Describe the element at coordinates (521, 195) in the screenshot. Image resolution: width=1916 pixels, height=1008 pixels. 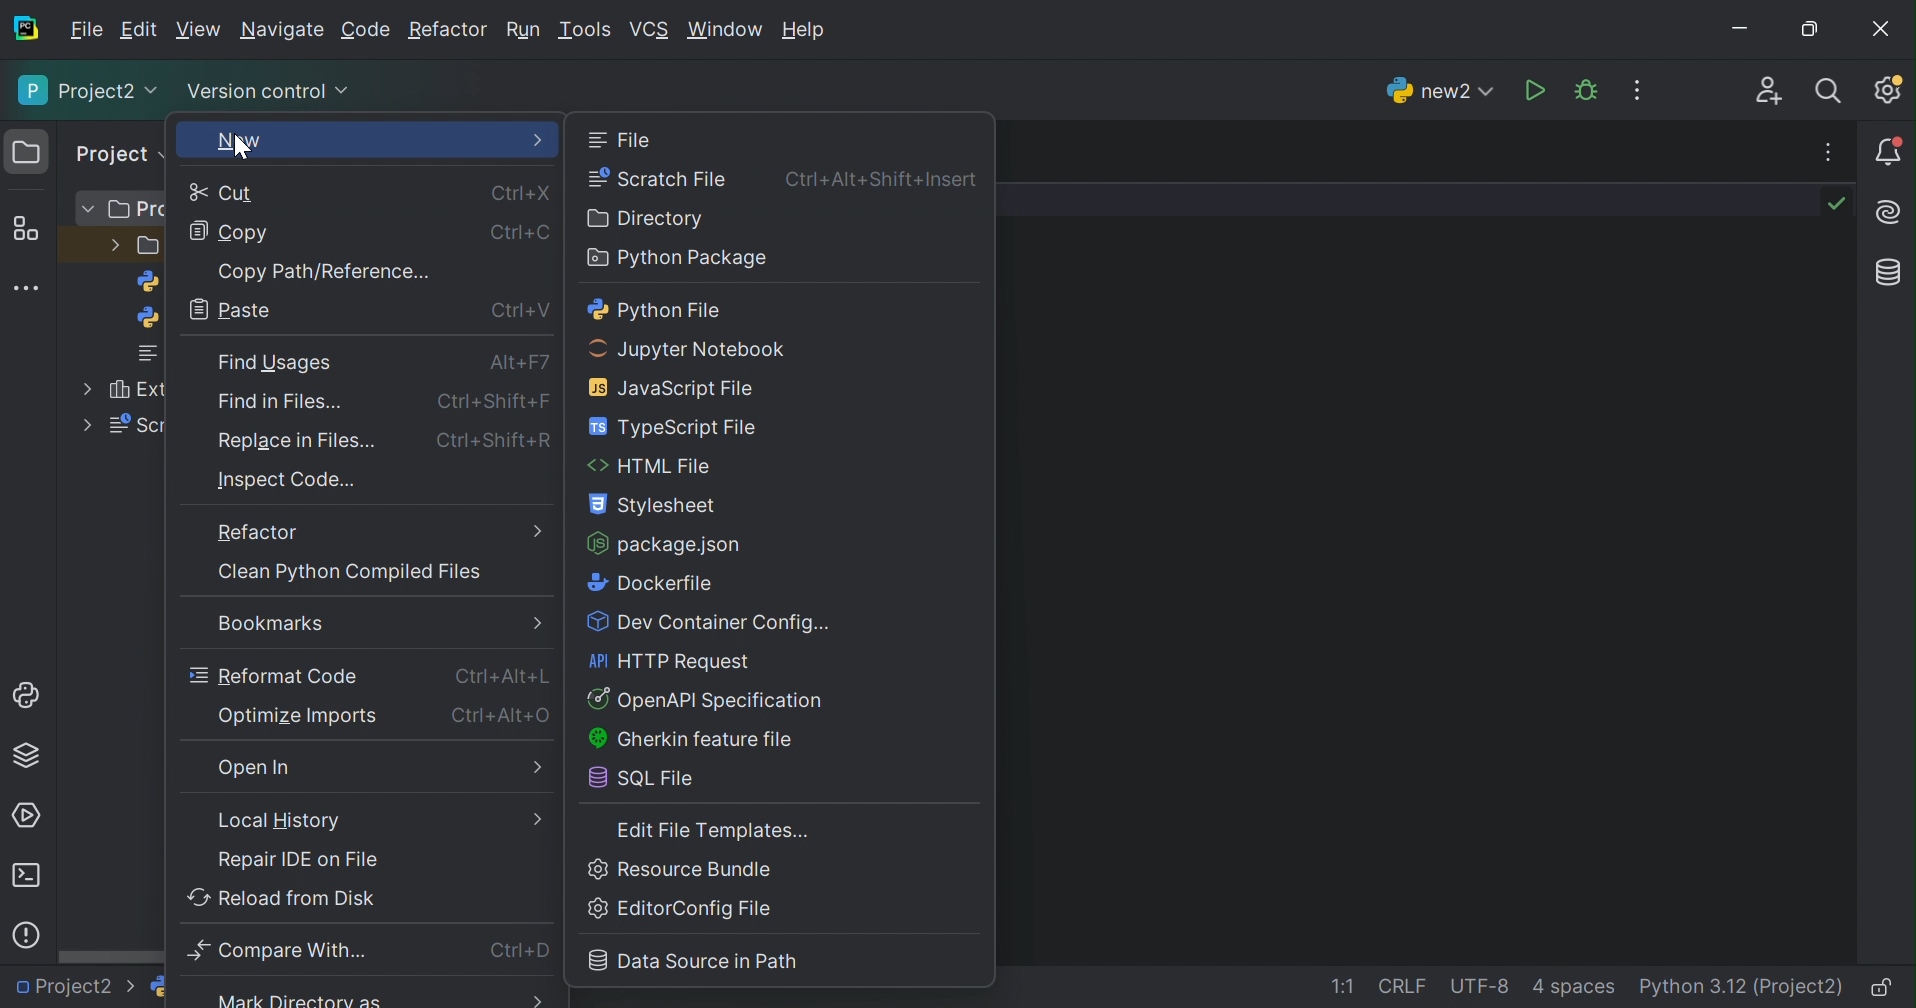
I see `Ctrl+X` at that location.